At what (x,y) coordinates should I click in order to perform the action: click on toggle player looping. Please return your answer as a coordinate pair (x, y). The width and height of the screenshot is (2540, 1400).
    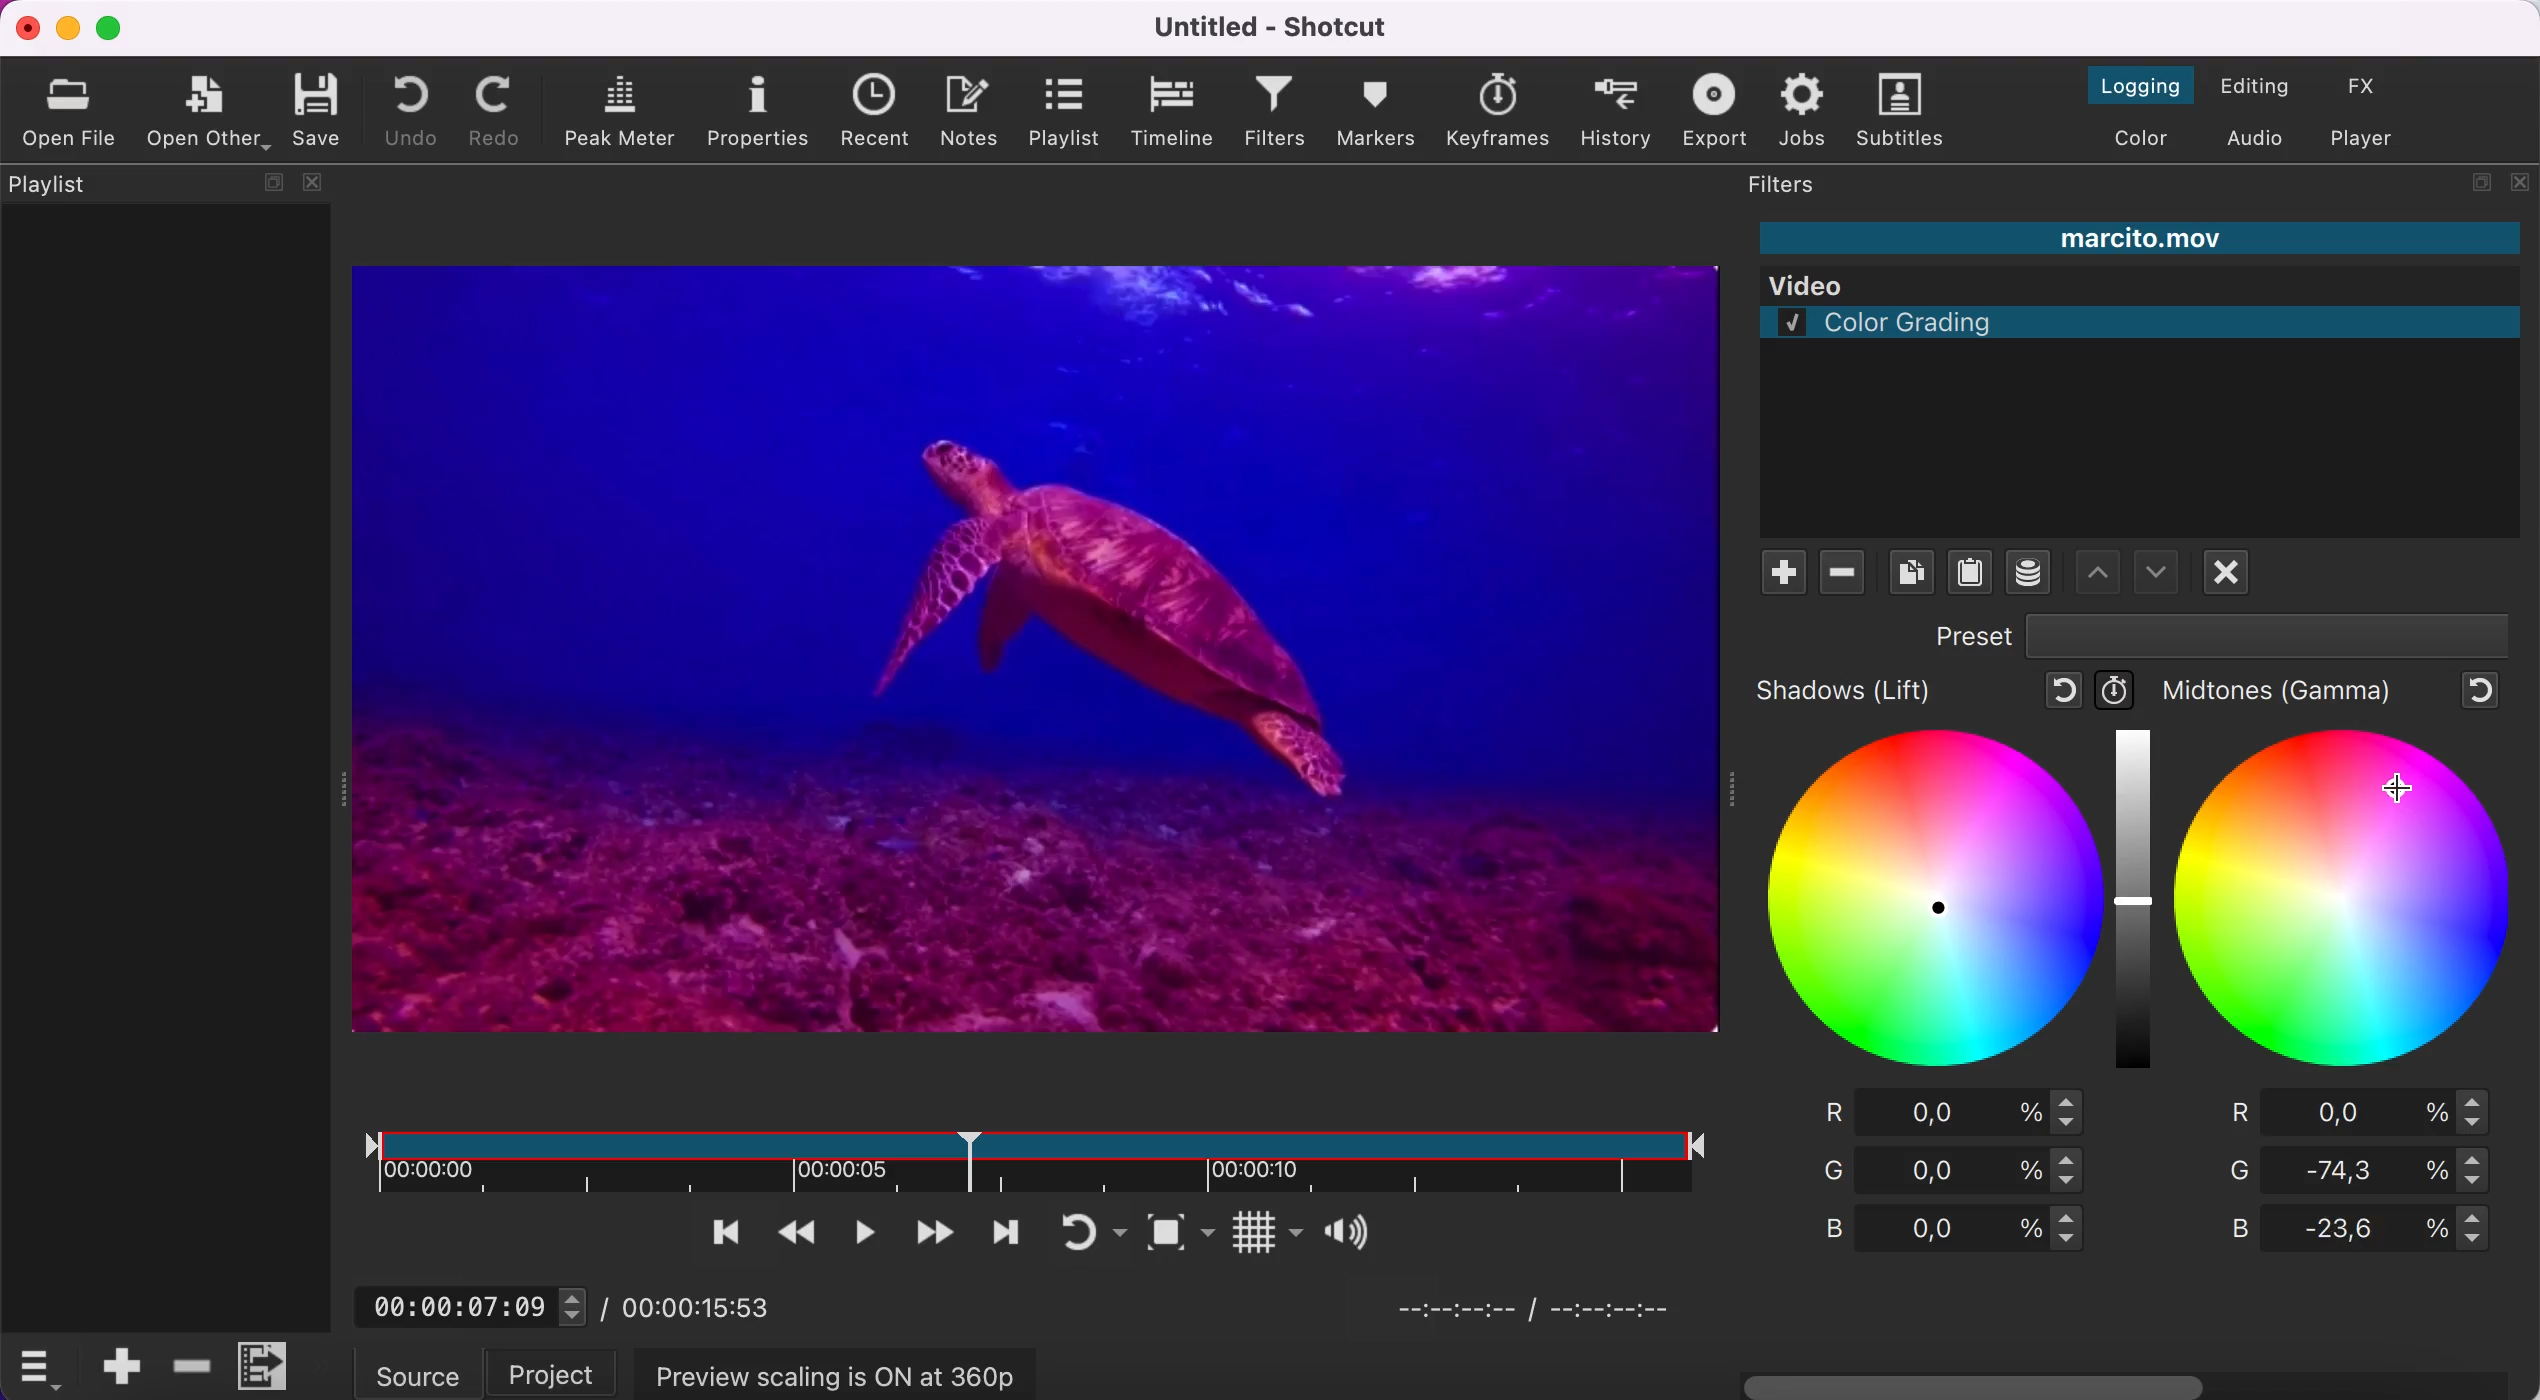
    Looking at the image, I should click on (1067, 1230).